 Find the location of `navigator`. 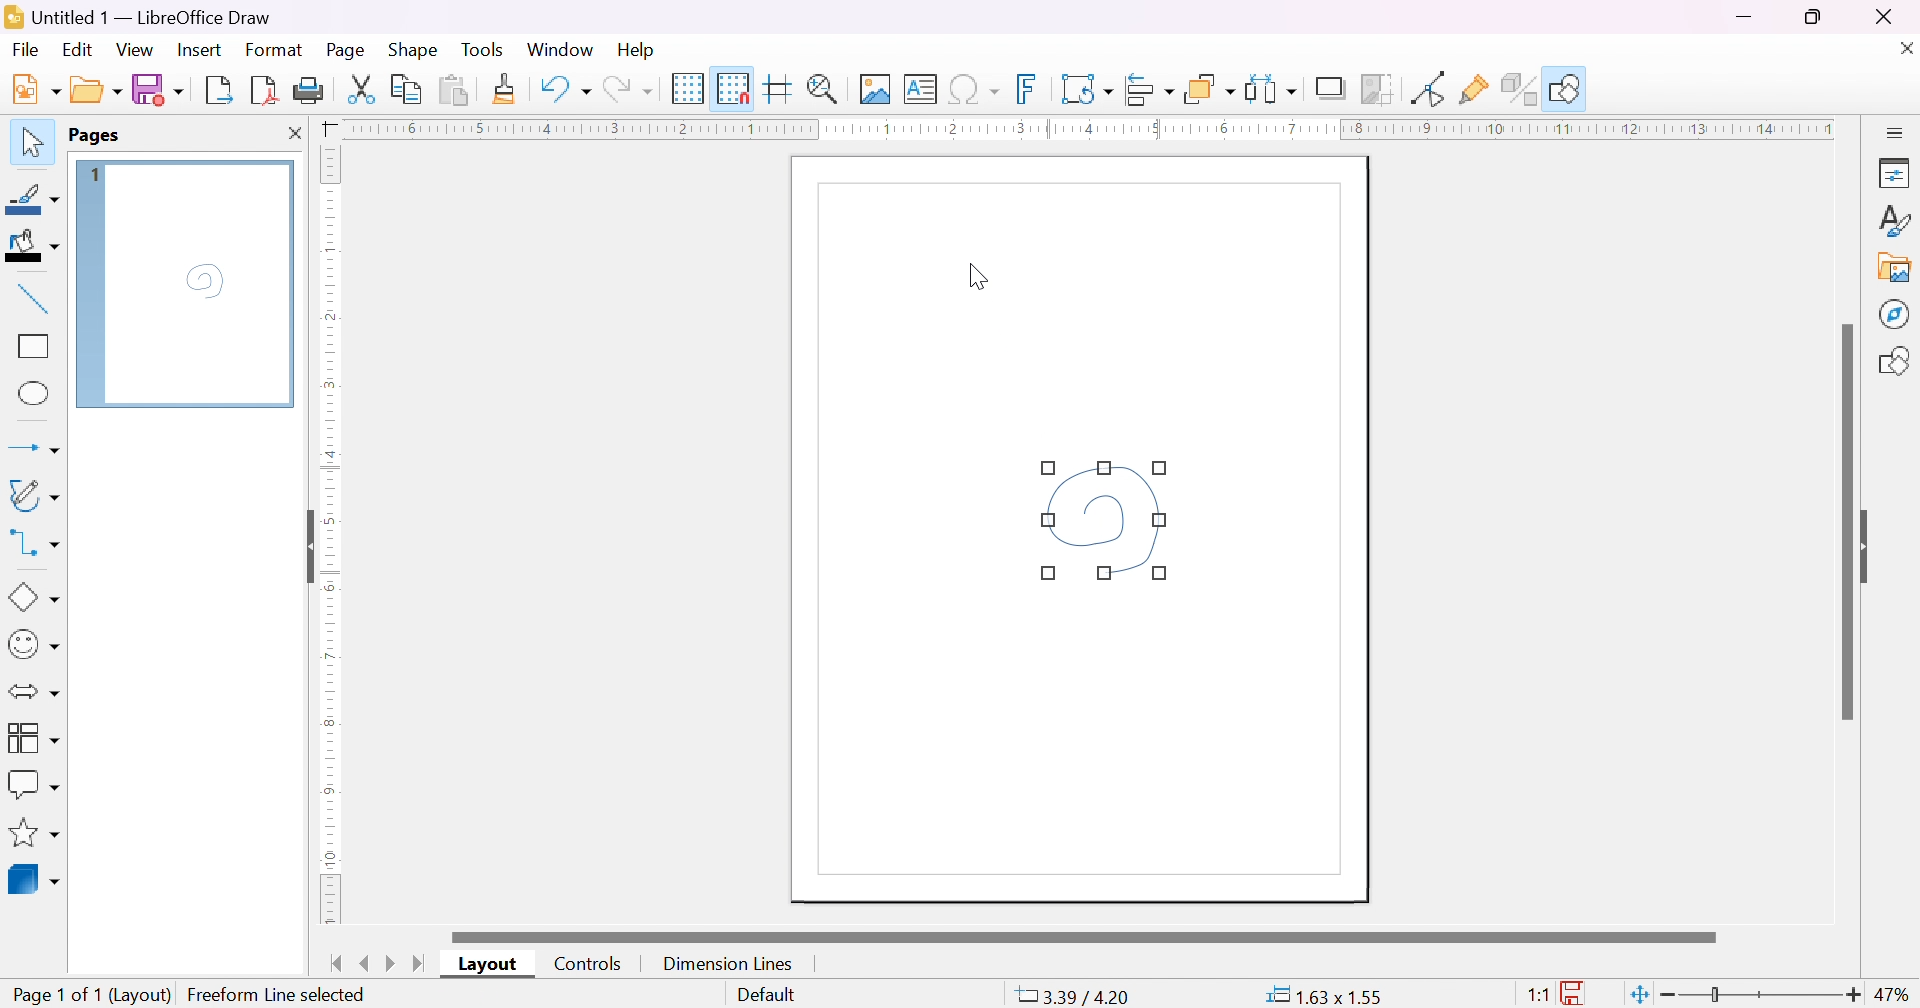

navigator is located at coordinates (1896, 314).